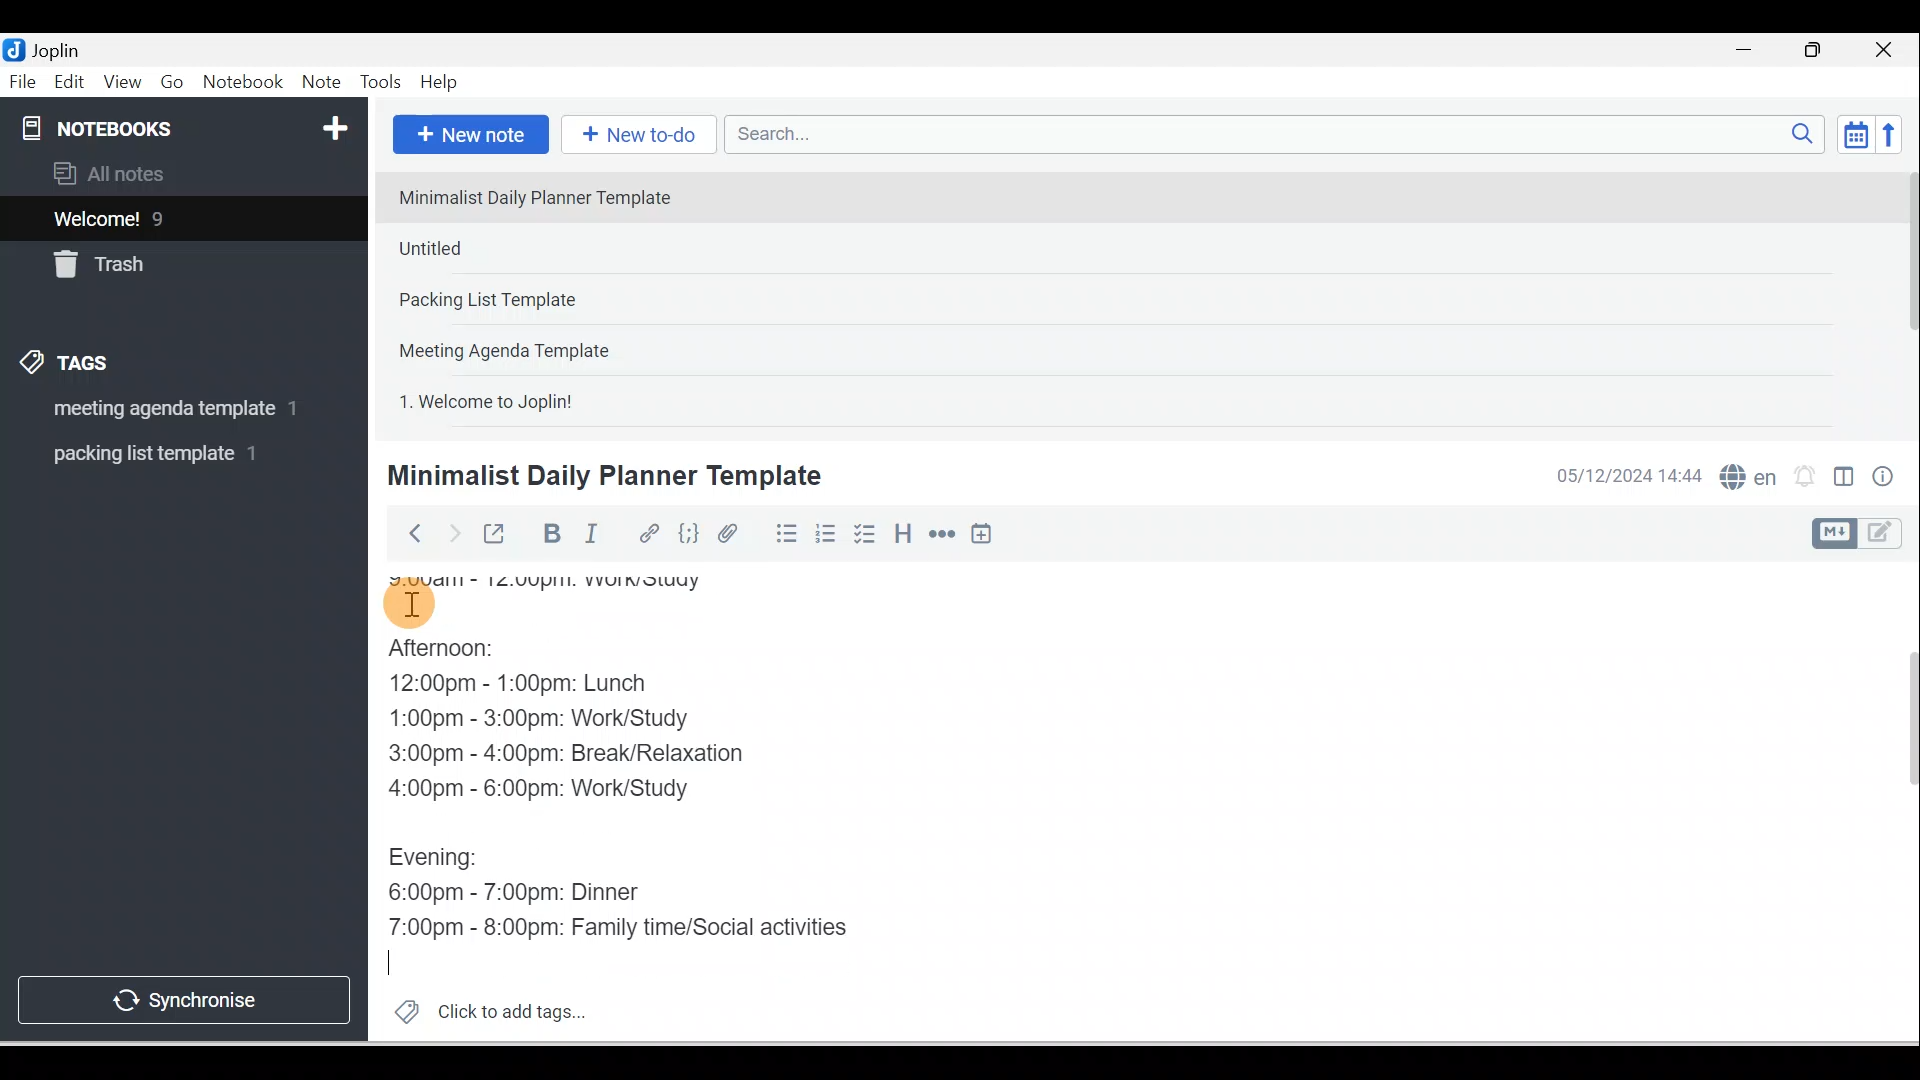 The image size is (1920, 1080). Describe the element at coordinates (169, 454) in the screenshot. I see `Tag 2` at that location.